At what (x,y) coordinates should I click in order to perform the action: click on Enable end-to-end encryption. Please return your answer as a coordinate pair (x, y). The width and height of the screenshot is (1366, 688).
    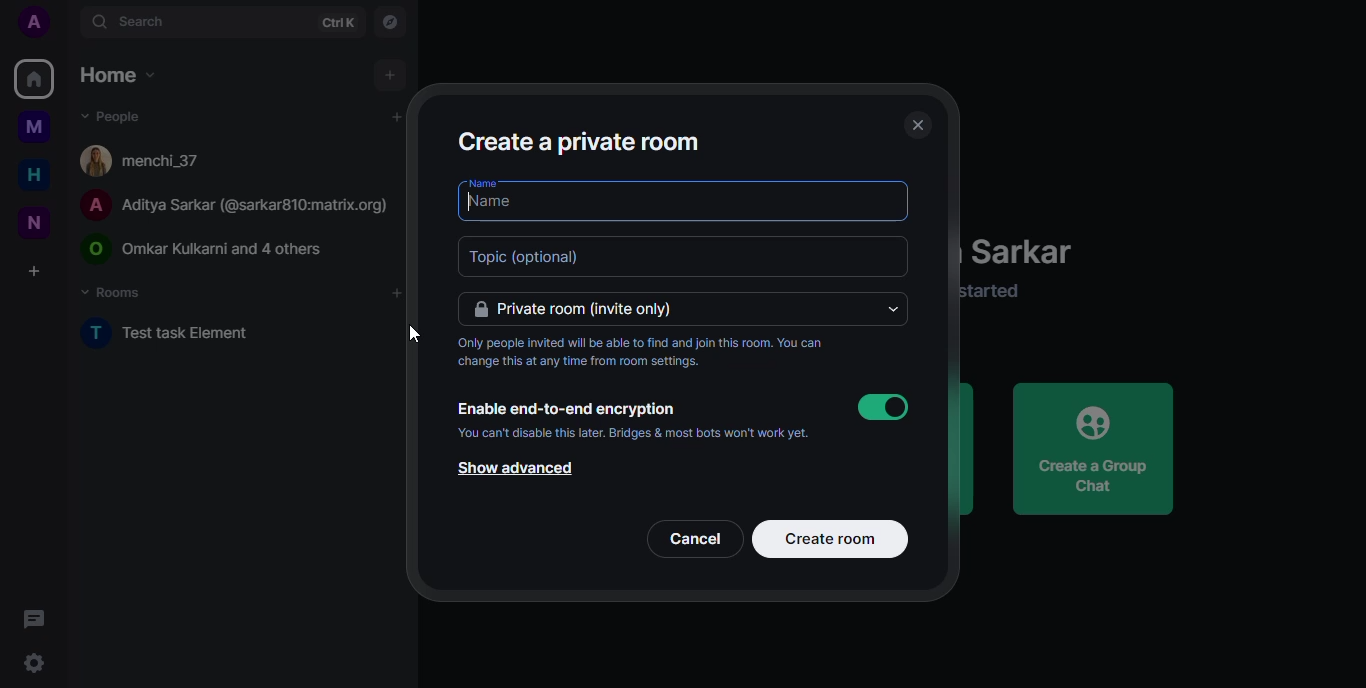
    Looking at the image, I should click on (568, 407).